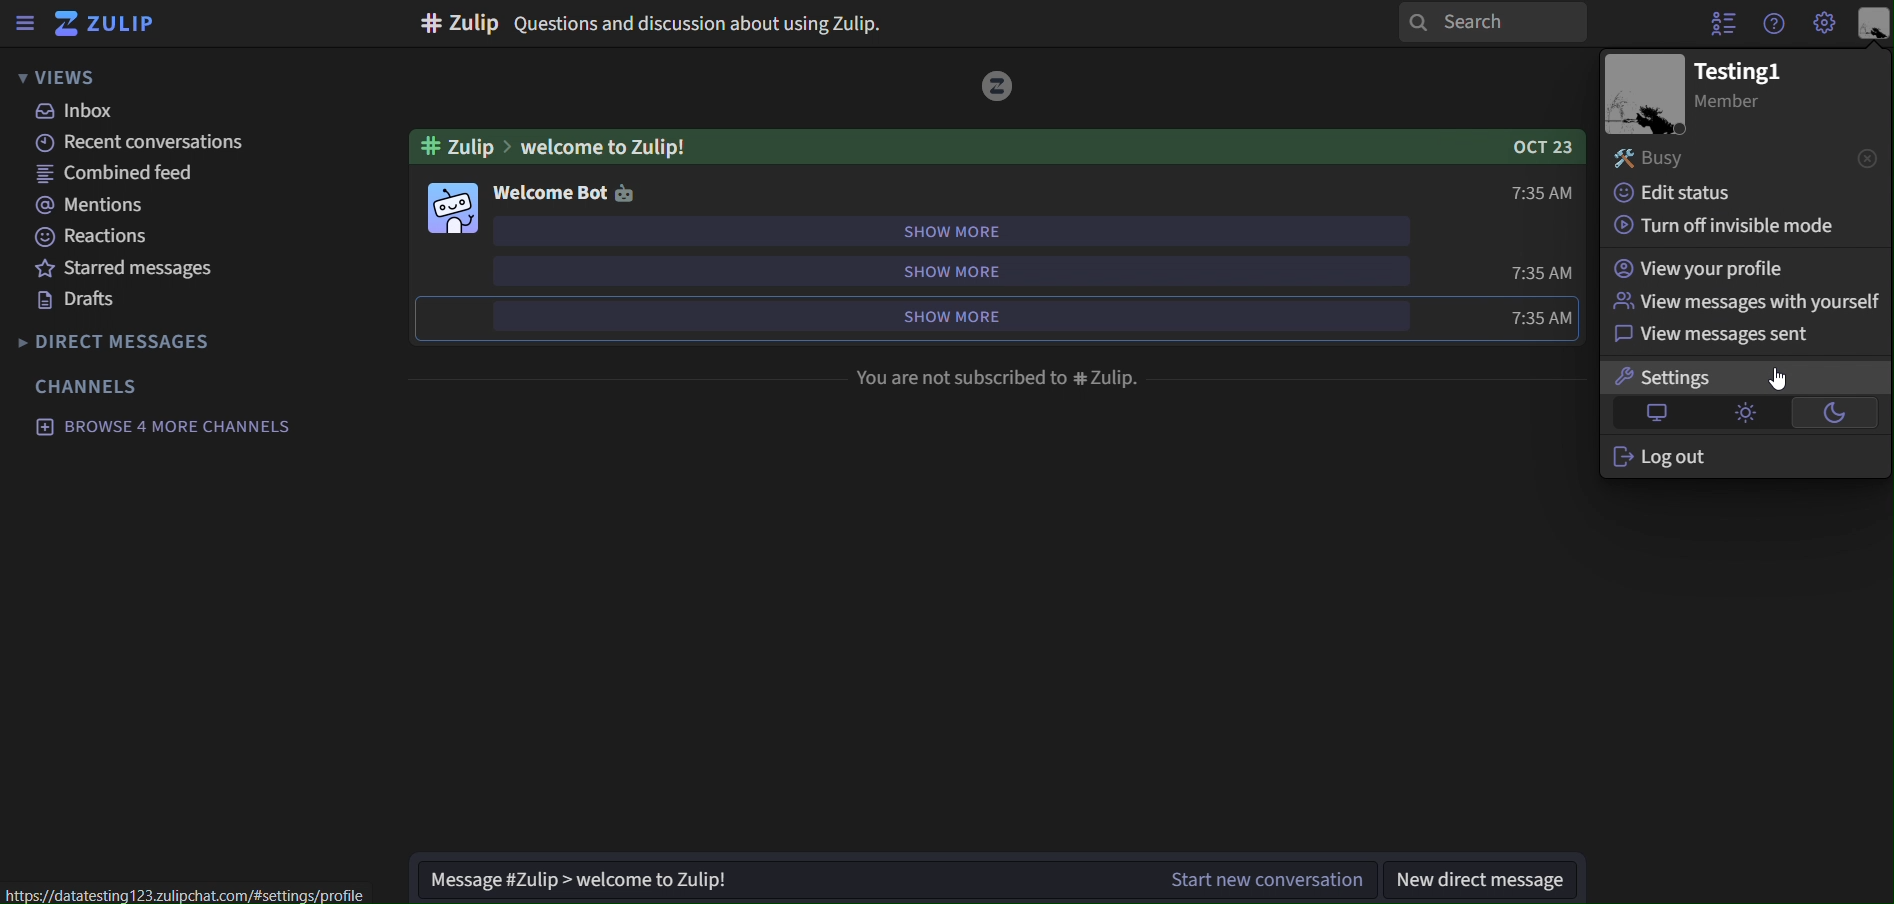 This screenshot has width=1894, height=904. What do you see at coordinates (1653, 413) in the screenshot?
I see `default theme` at bounding box center [1653, 413].